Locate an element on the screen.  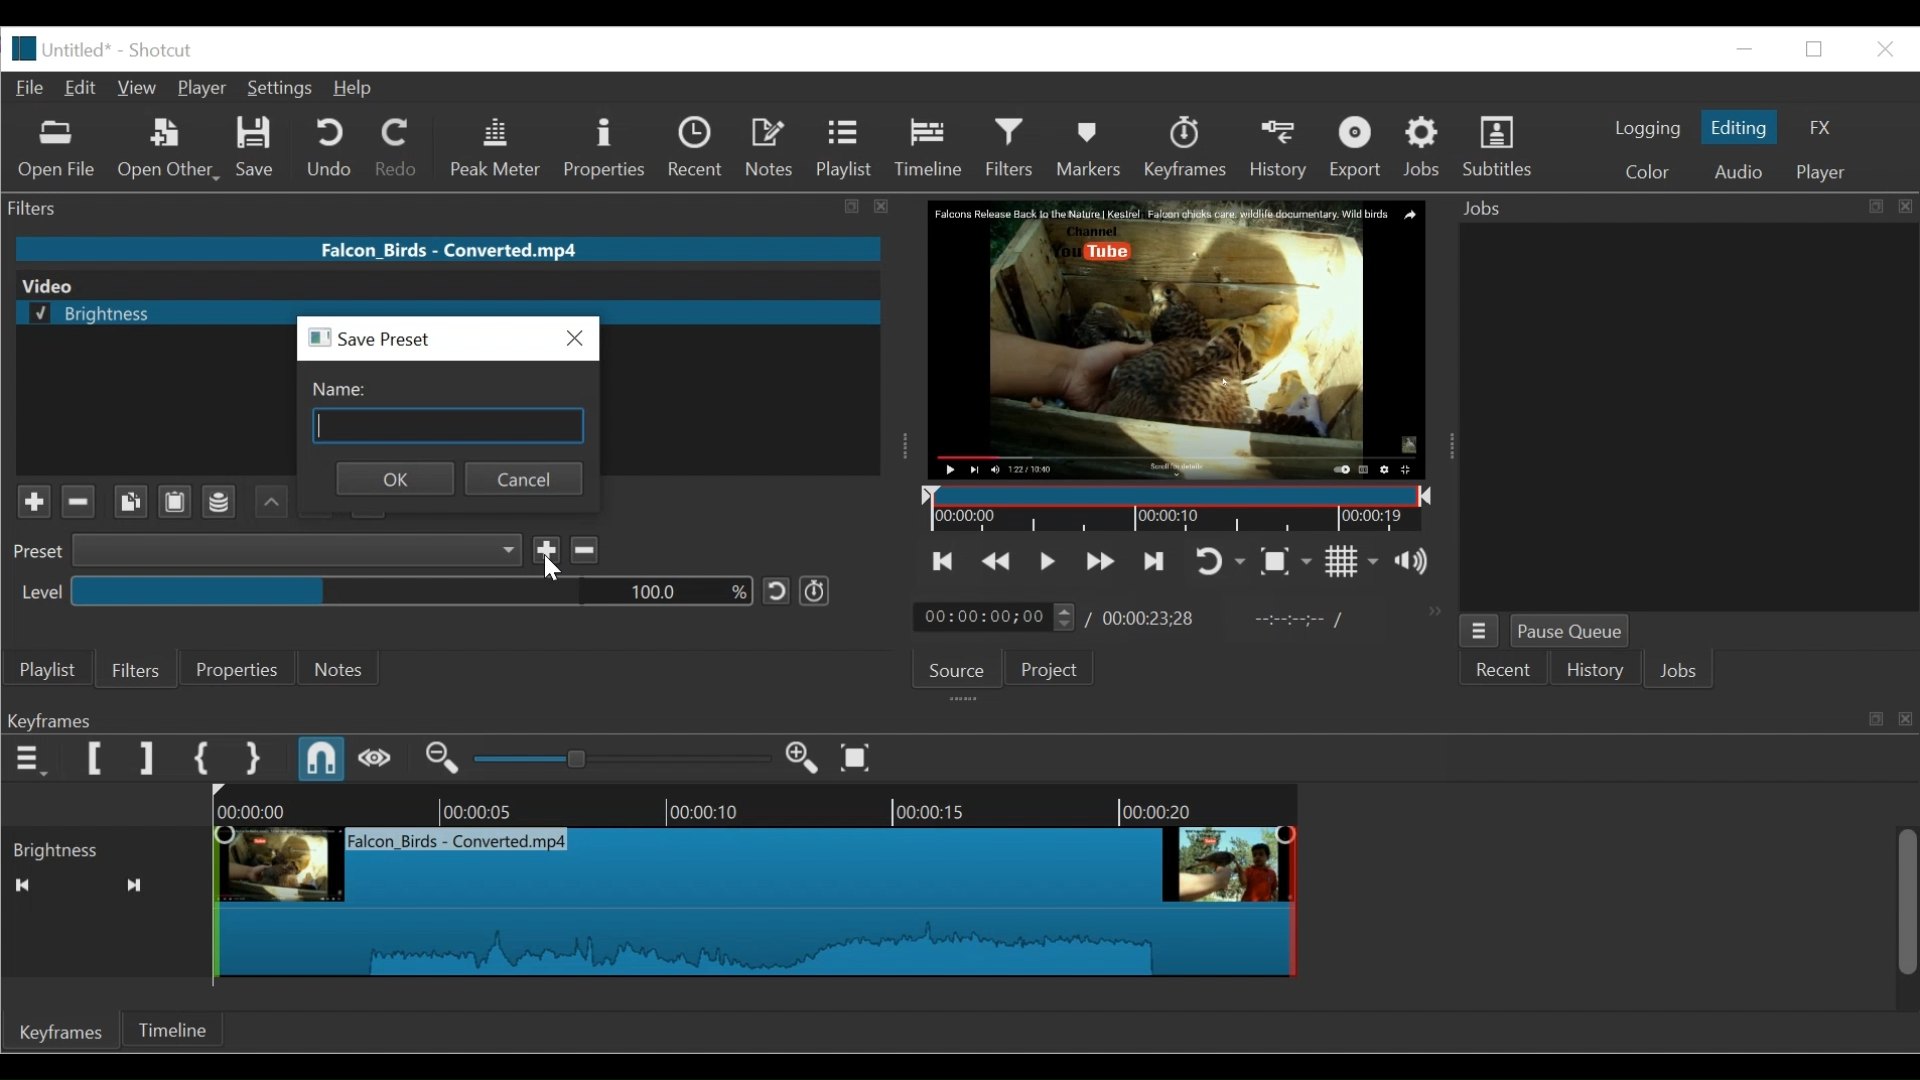
Settings is located at coordinates (283, 88).